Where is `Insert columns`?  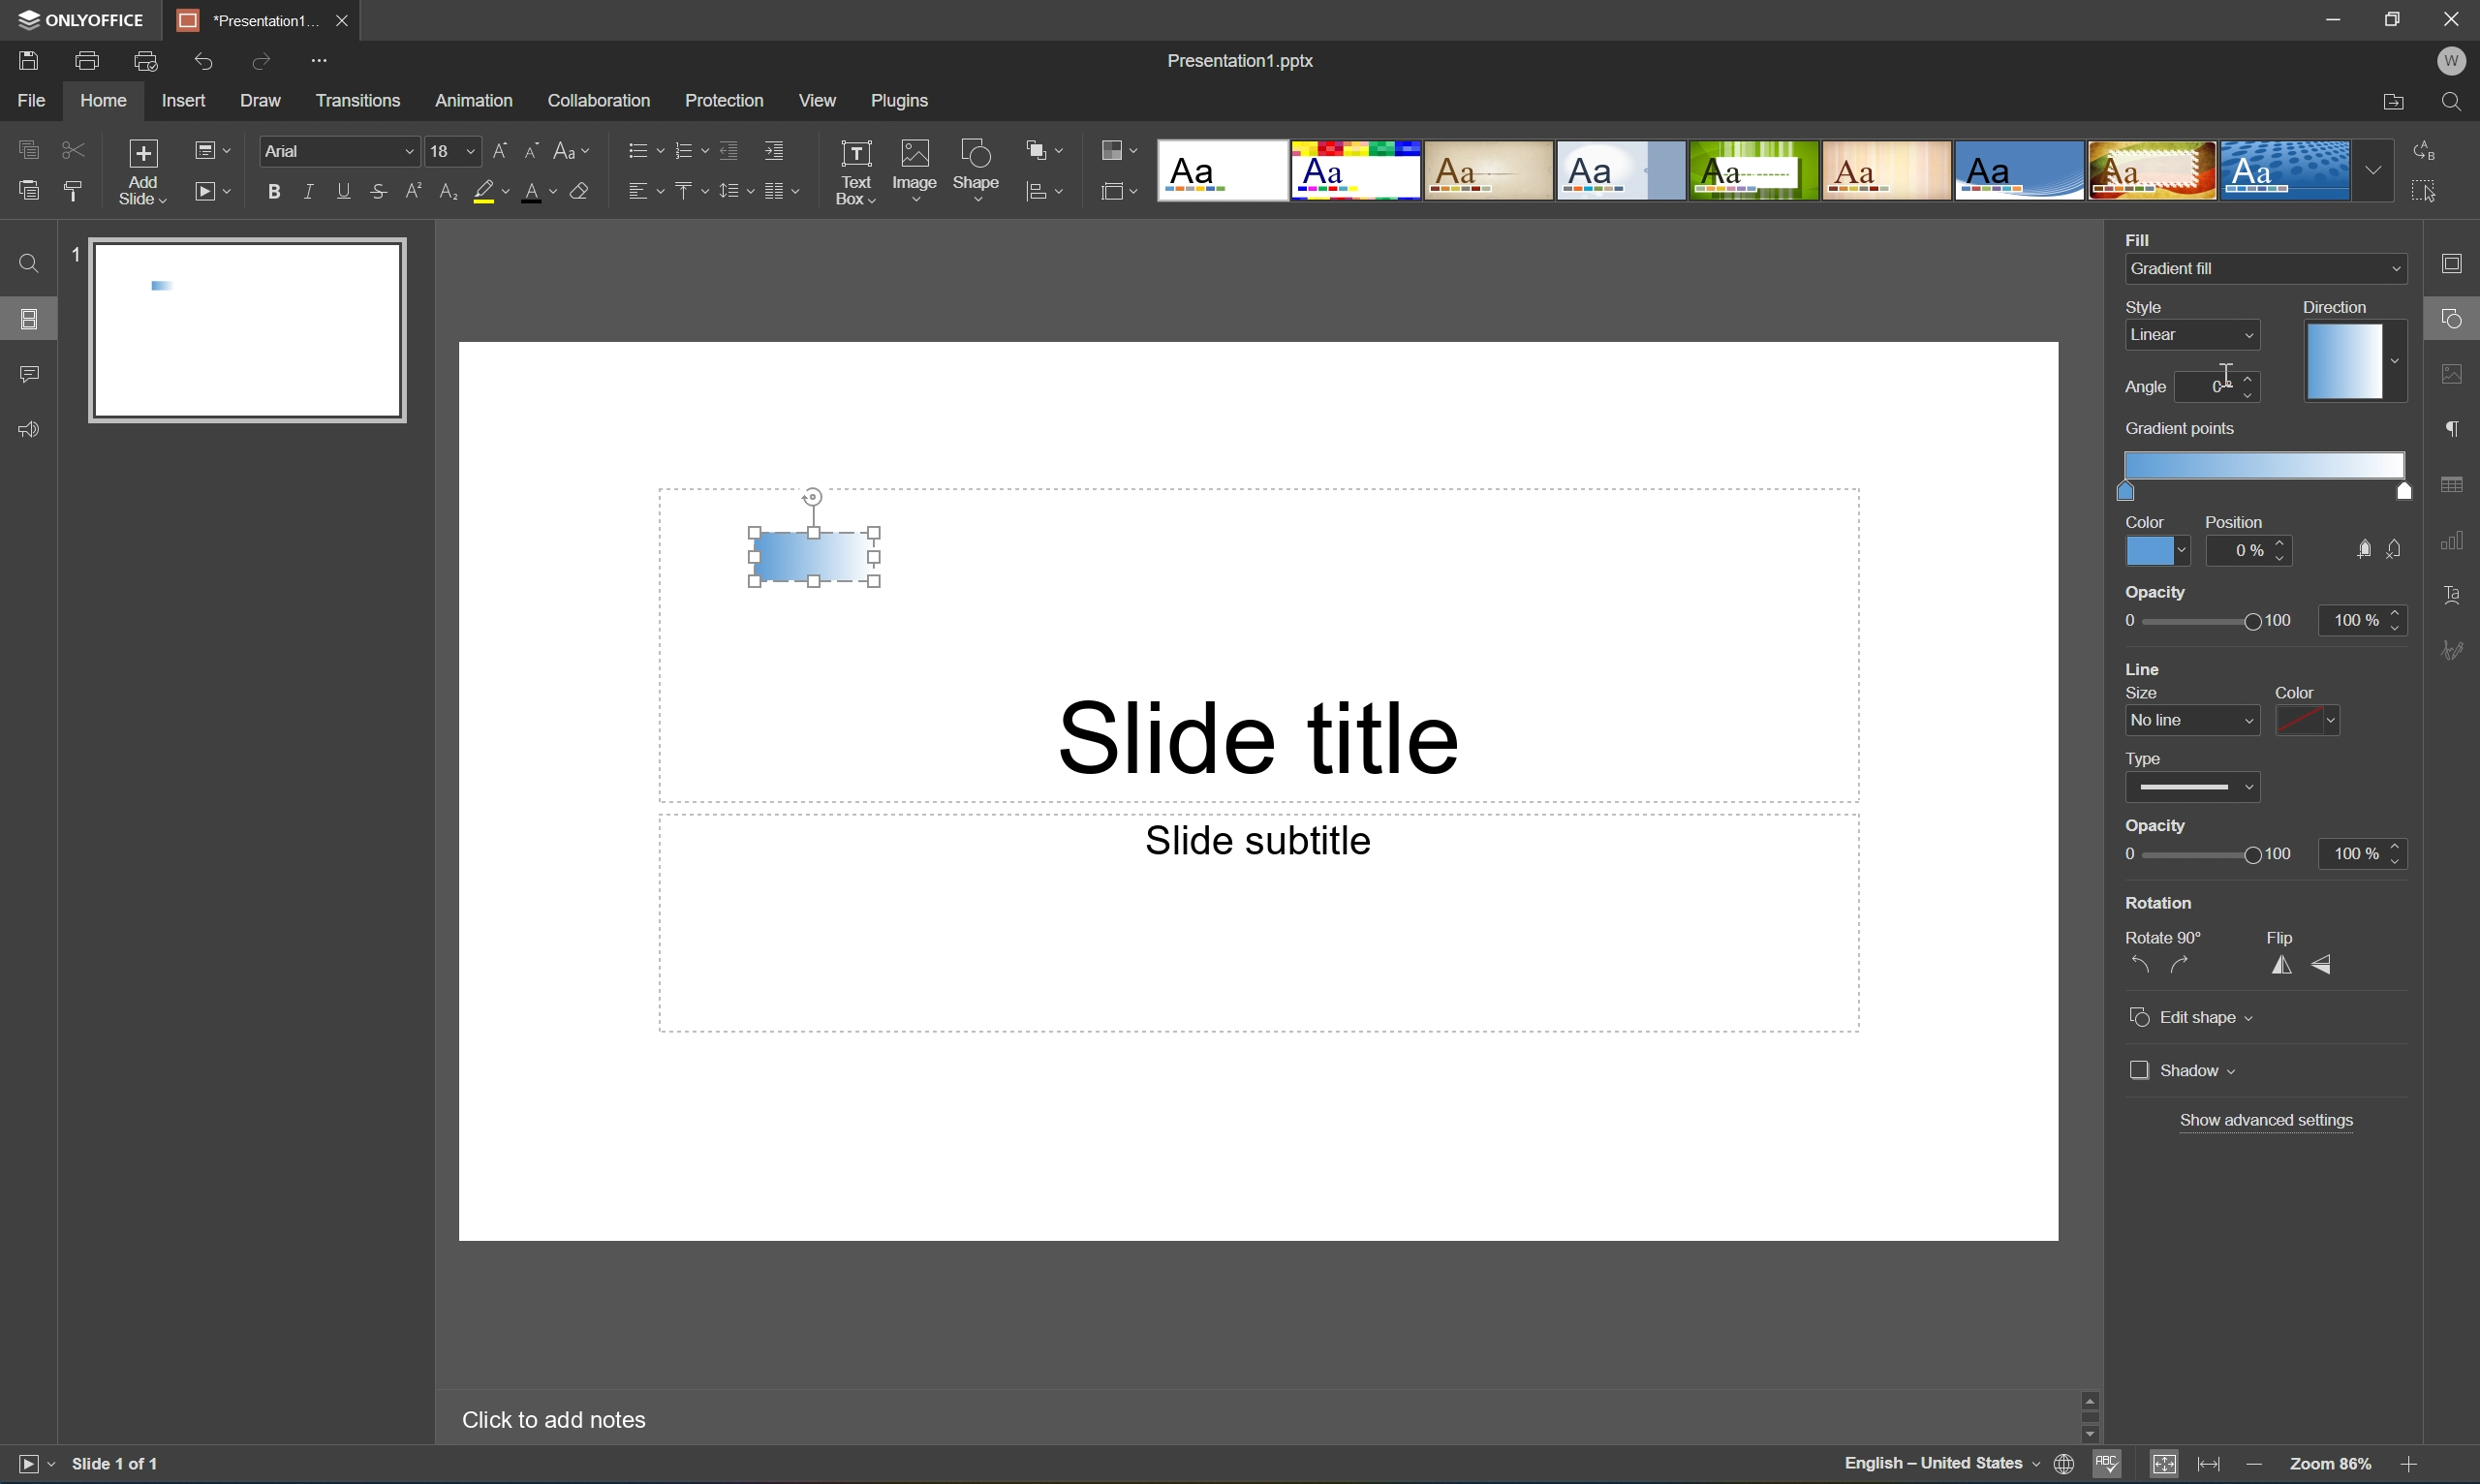
Insert columns is located at coordinates (781, 190).